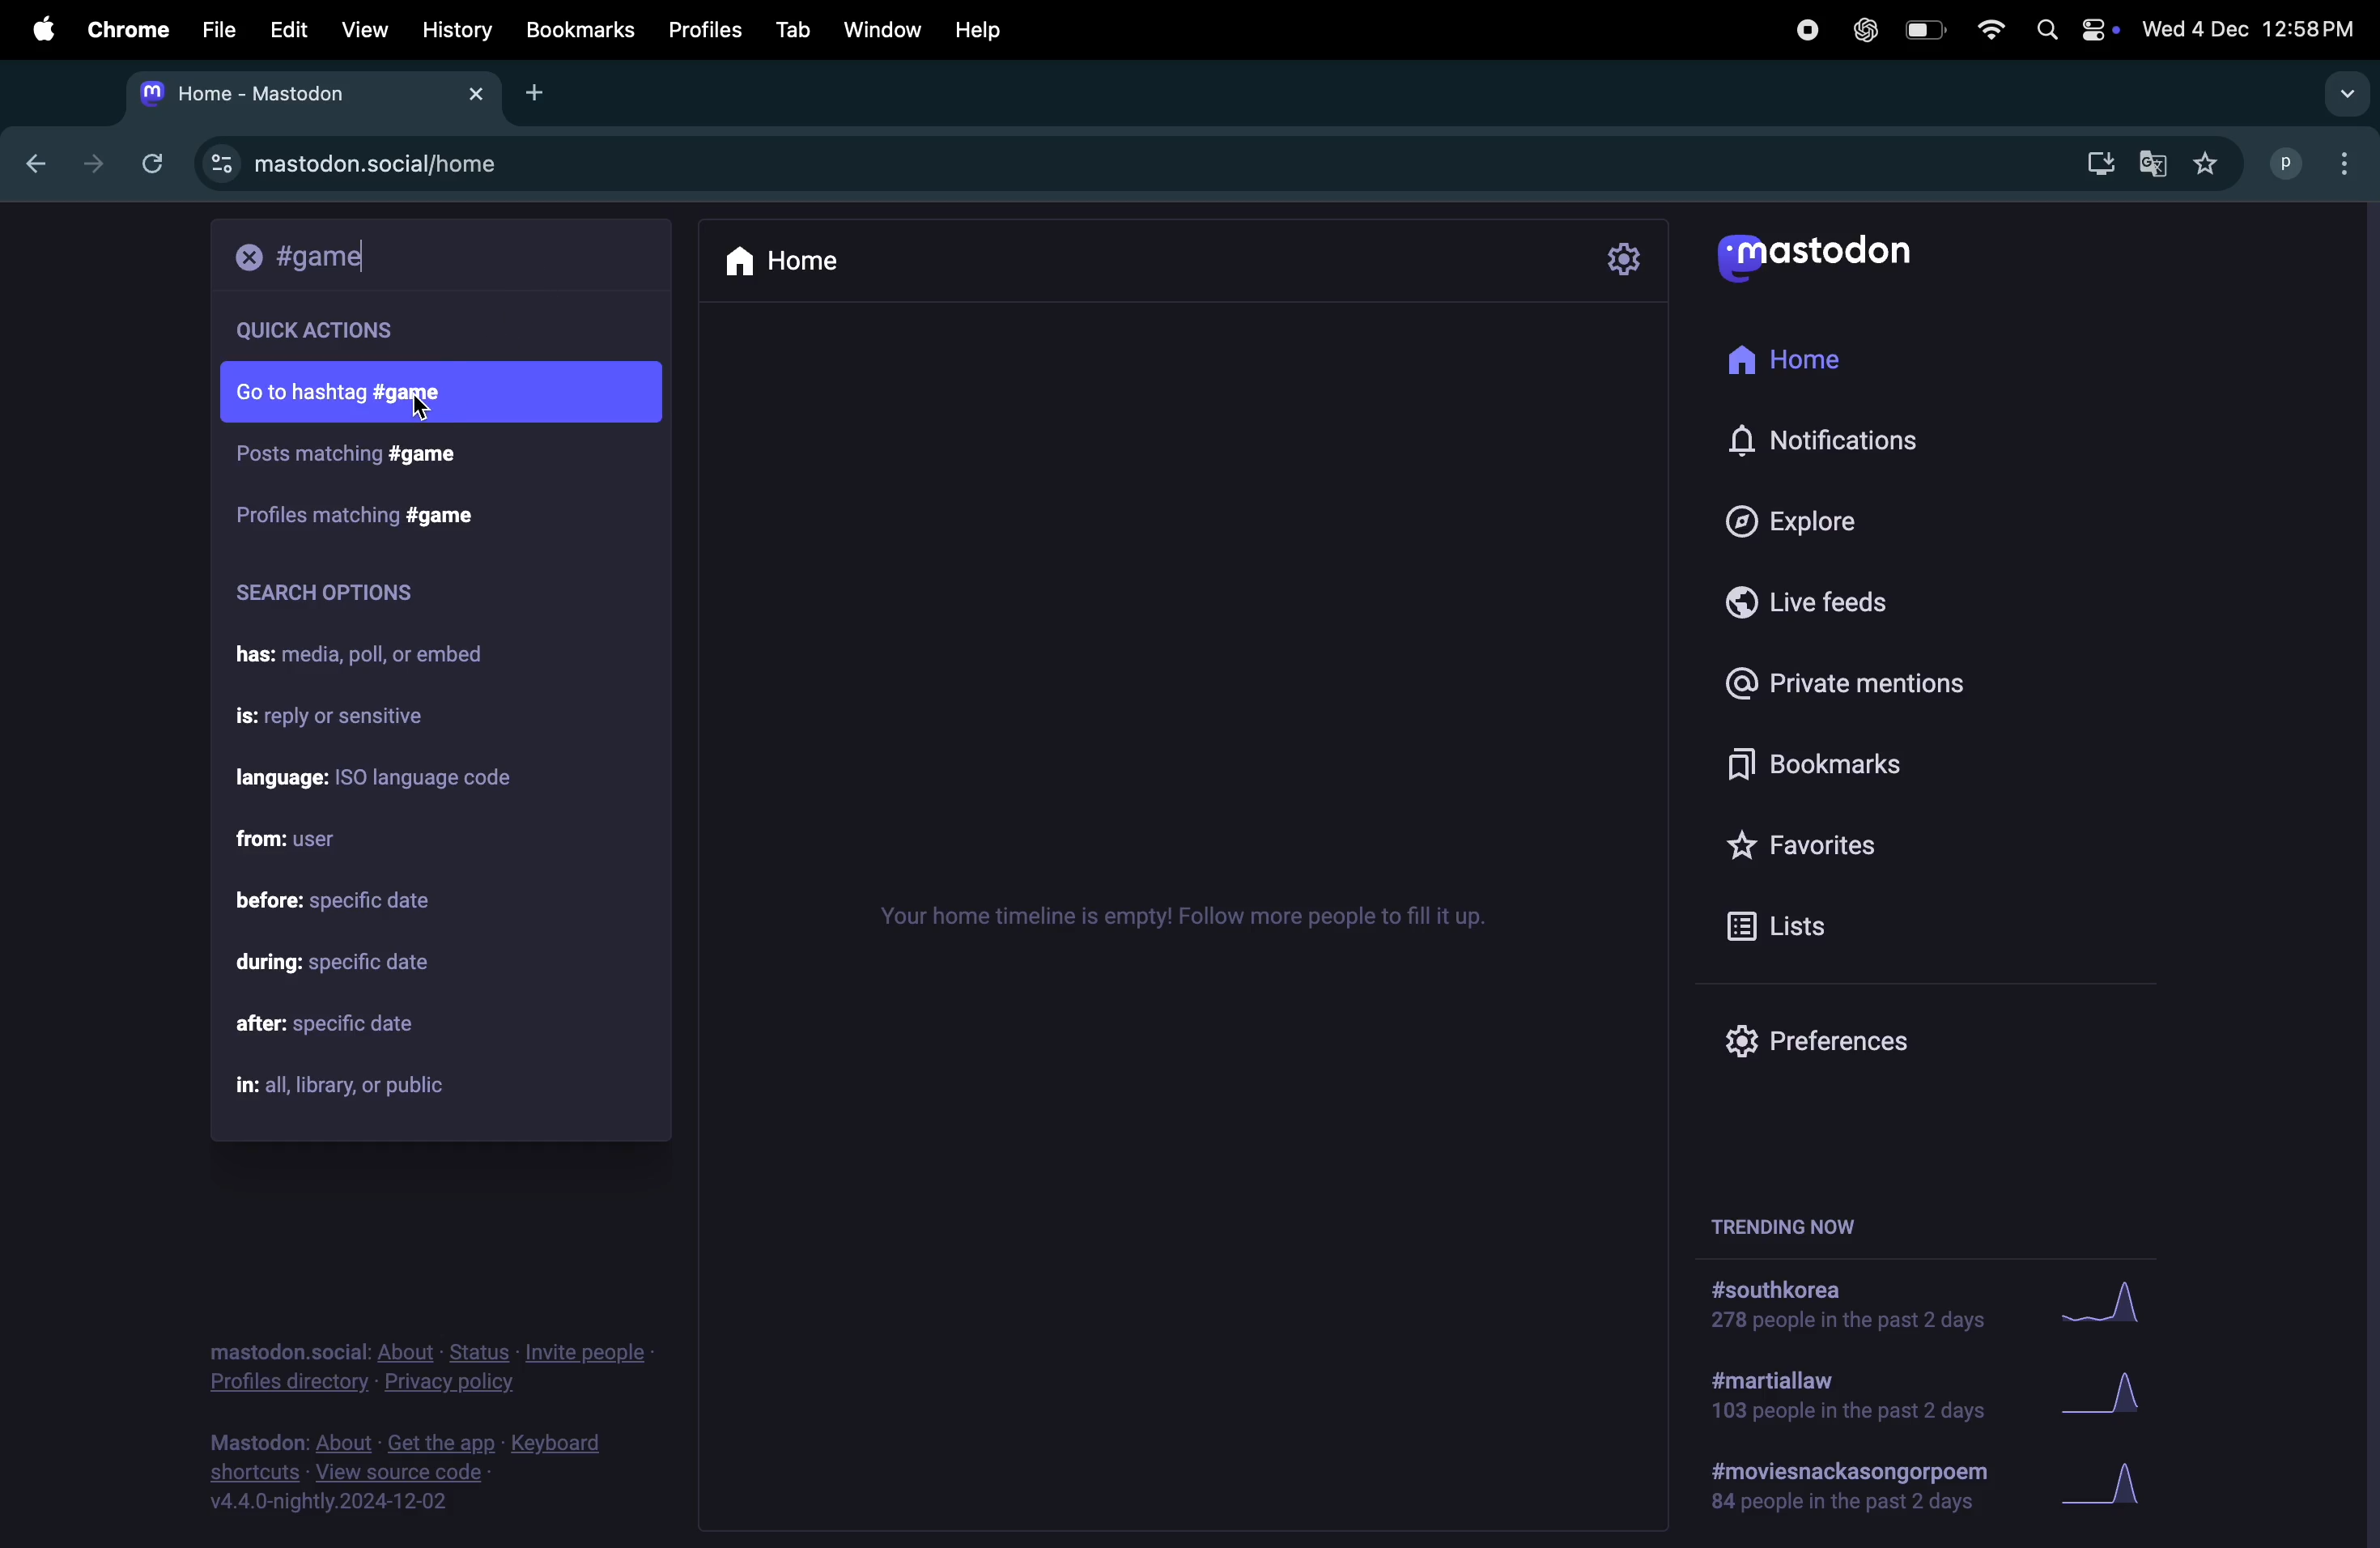 The image size is (2380, 1548). What do you see at coordinates (359, 903) in the screenshot?
I see `before specific due` at bounding box center [359, 903].